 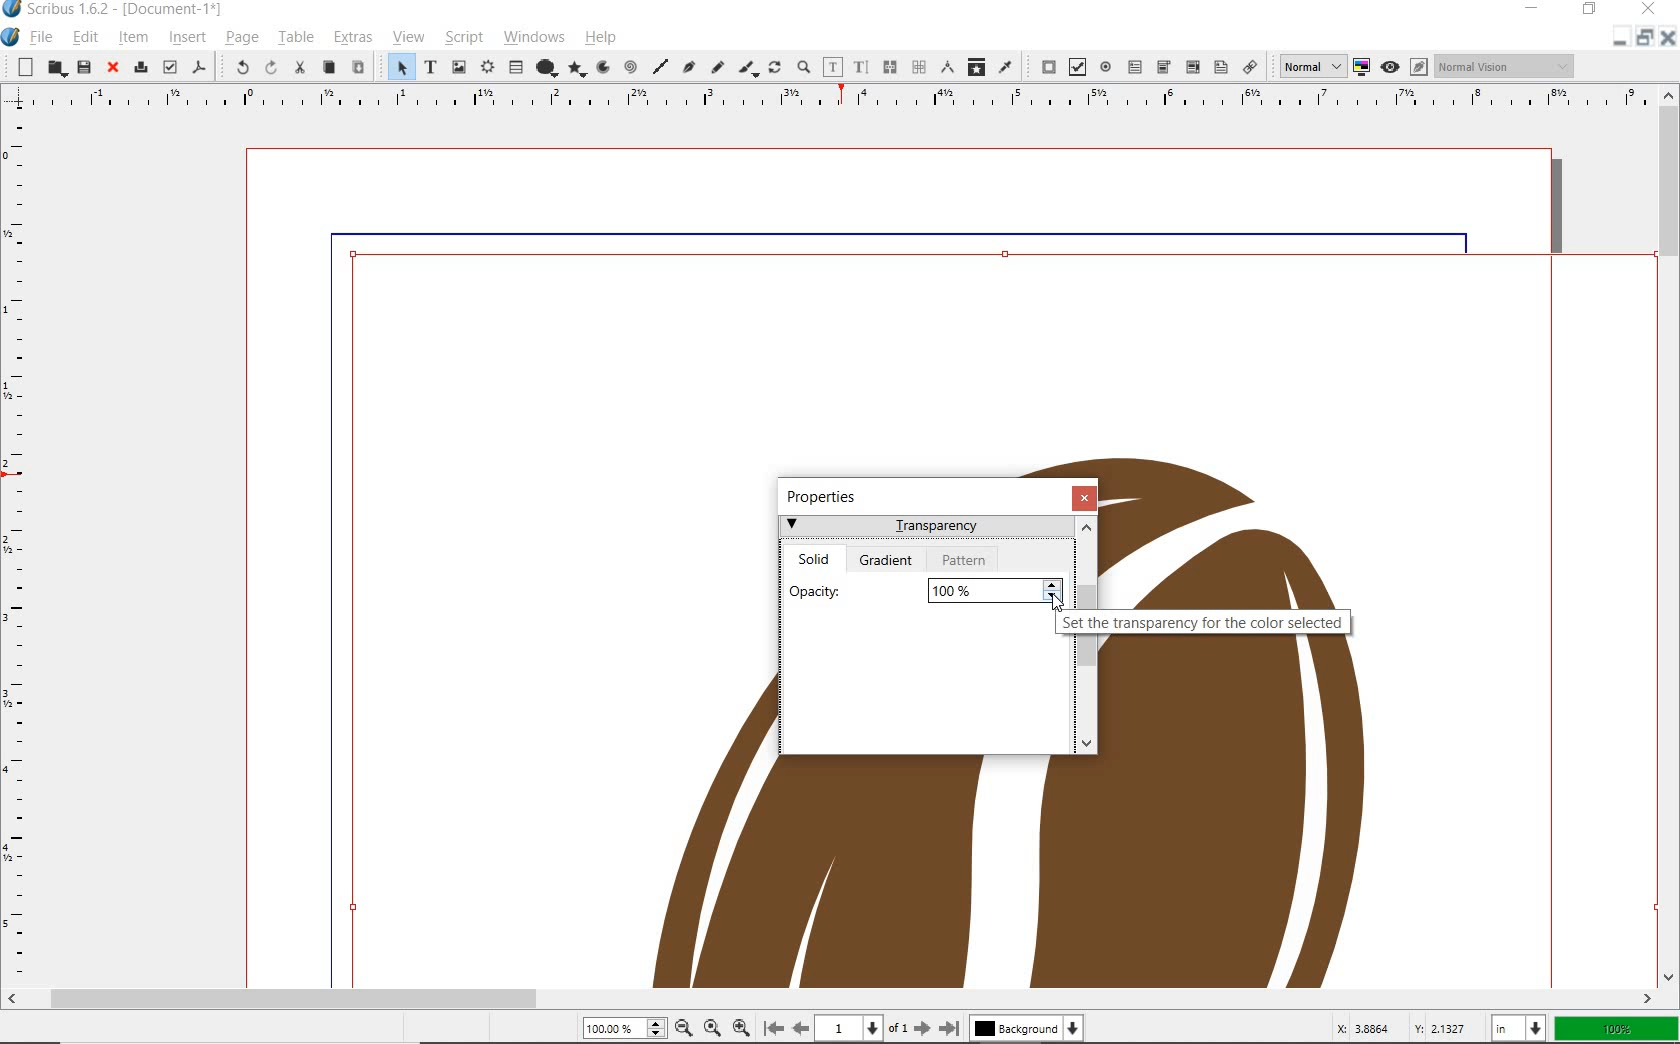 I want to click on select item, so click(x=396, y=67).